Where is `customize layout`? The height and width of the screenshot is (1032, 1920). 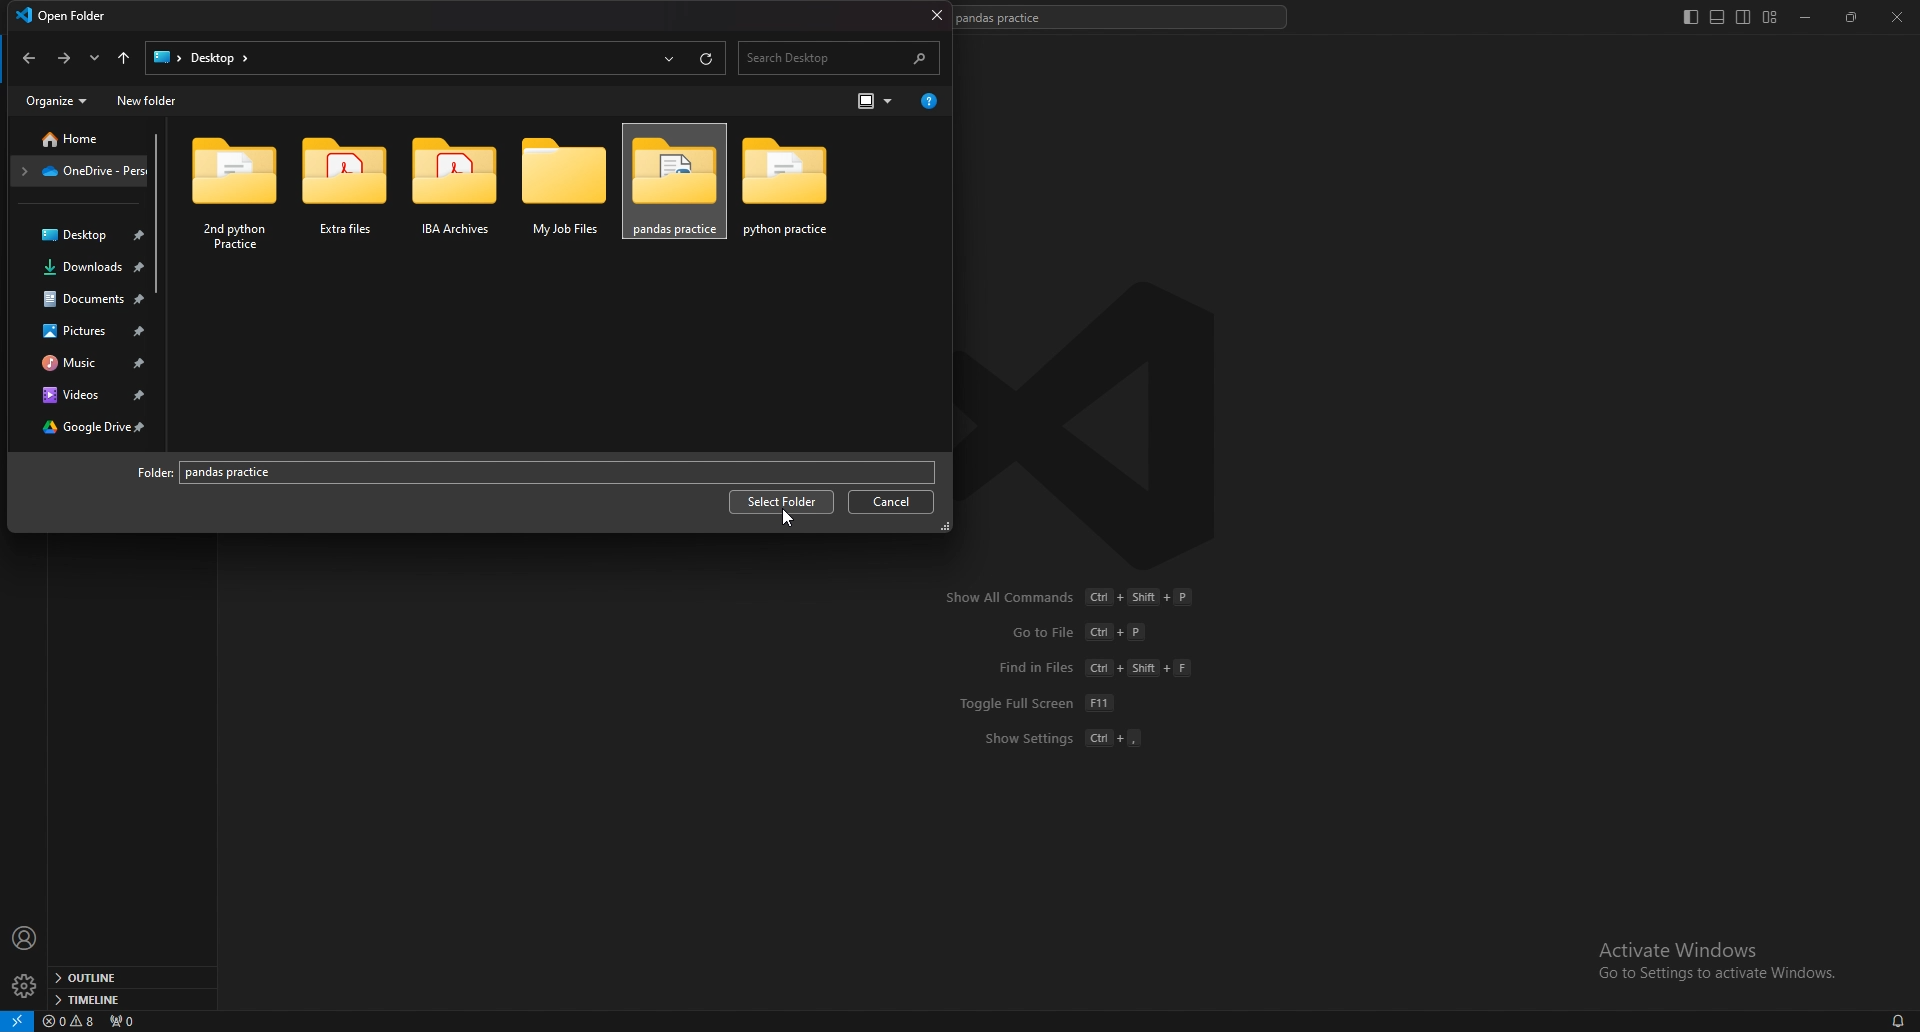 customize layout is located at coordinates (1769, 18).